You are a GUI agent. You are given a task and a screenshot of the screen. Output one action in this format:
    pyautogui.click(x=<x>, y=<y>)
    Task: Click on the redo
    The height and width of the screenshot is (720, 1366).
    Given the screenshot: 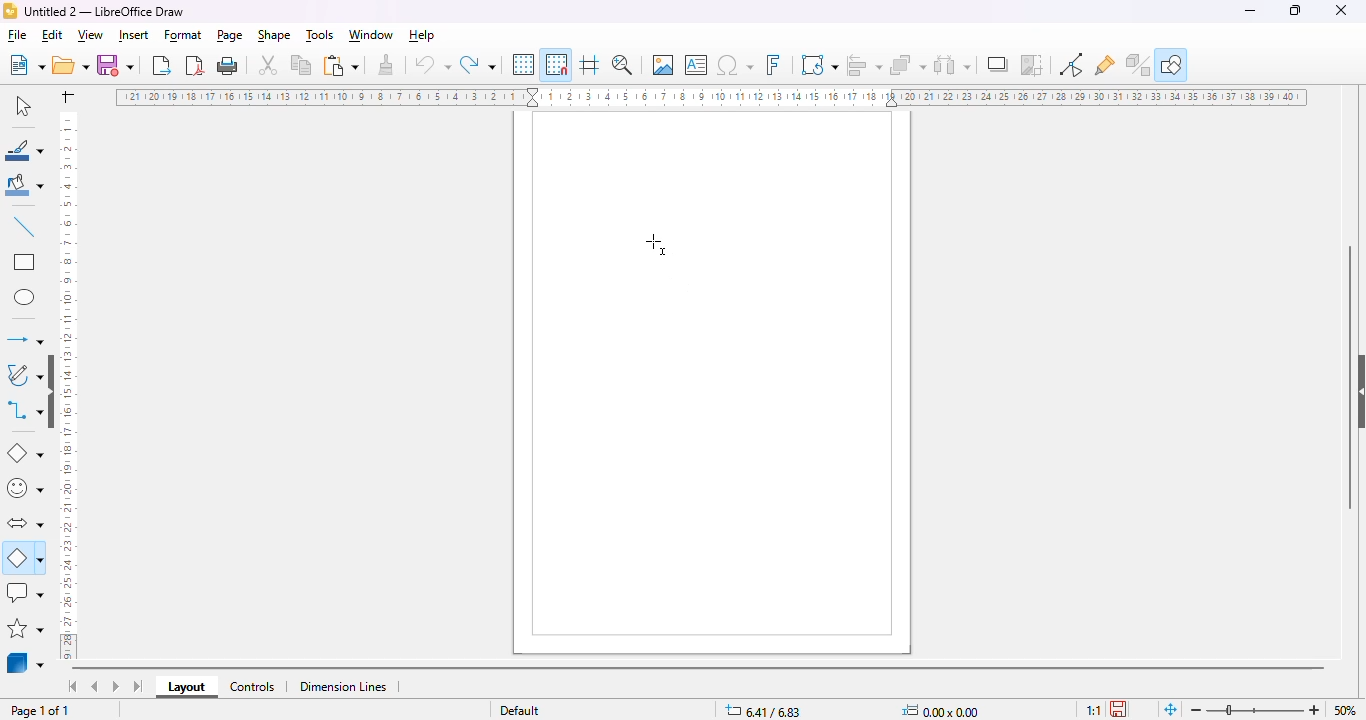 What is the action you would take?
    pyautogui.click(x=478, y=65)
    